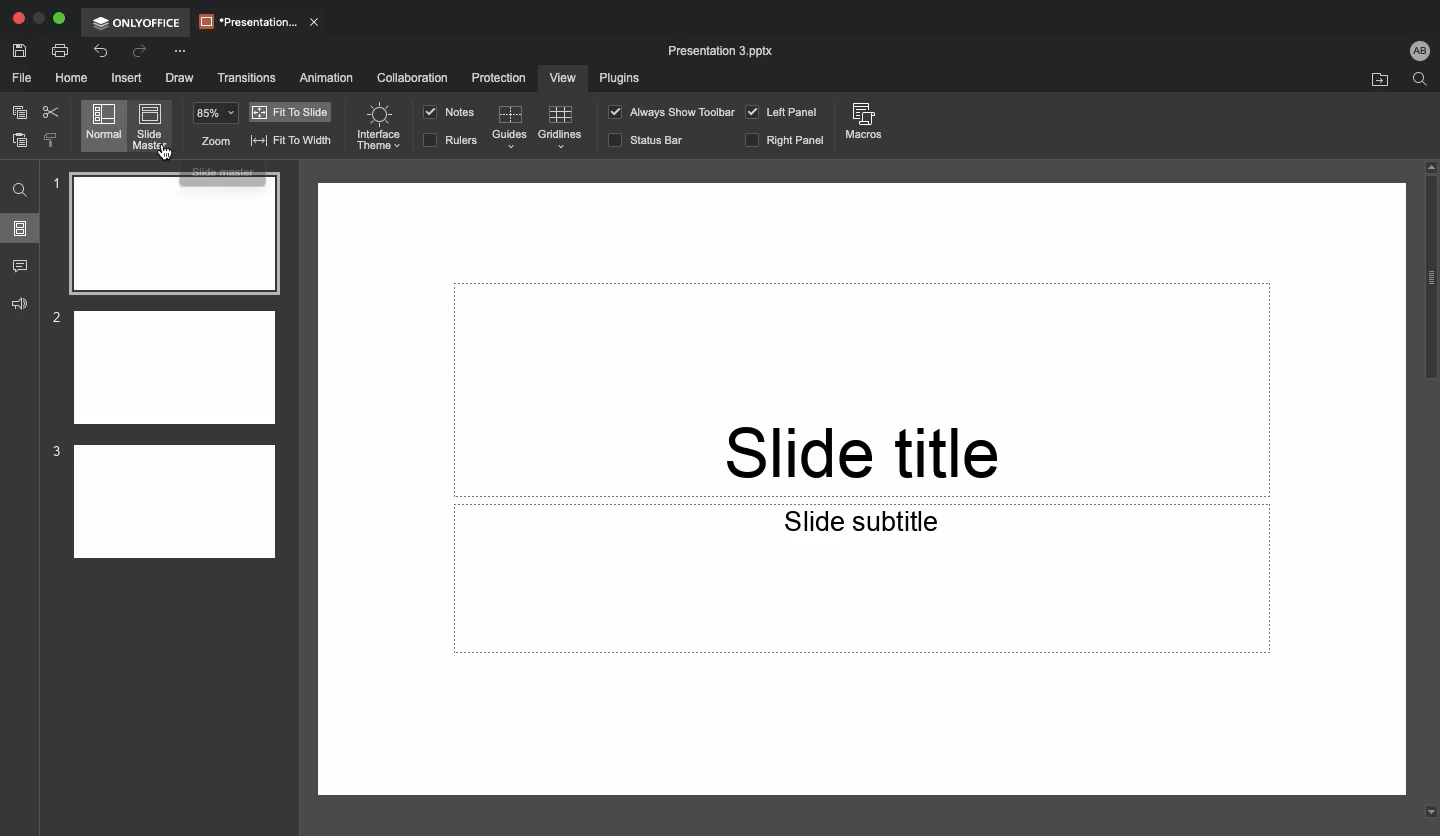 The height and width of the screenshot is (836, 1440). I want to click on Slide 2, so click(163, 364).